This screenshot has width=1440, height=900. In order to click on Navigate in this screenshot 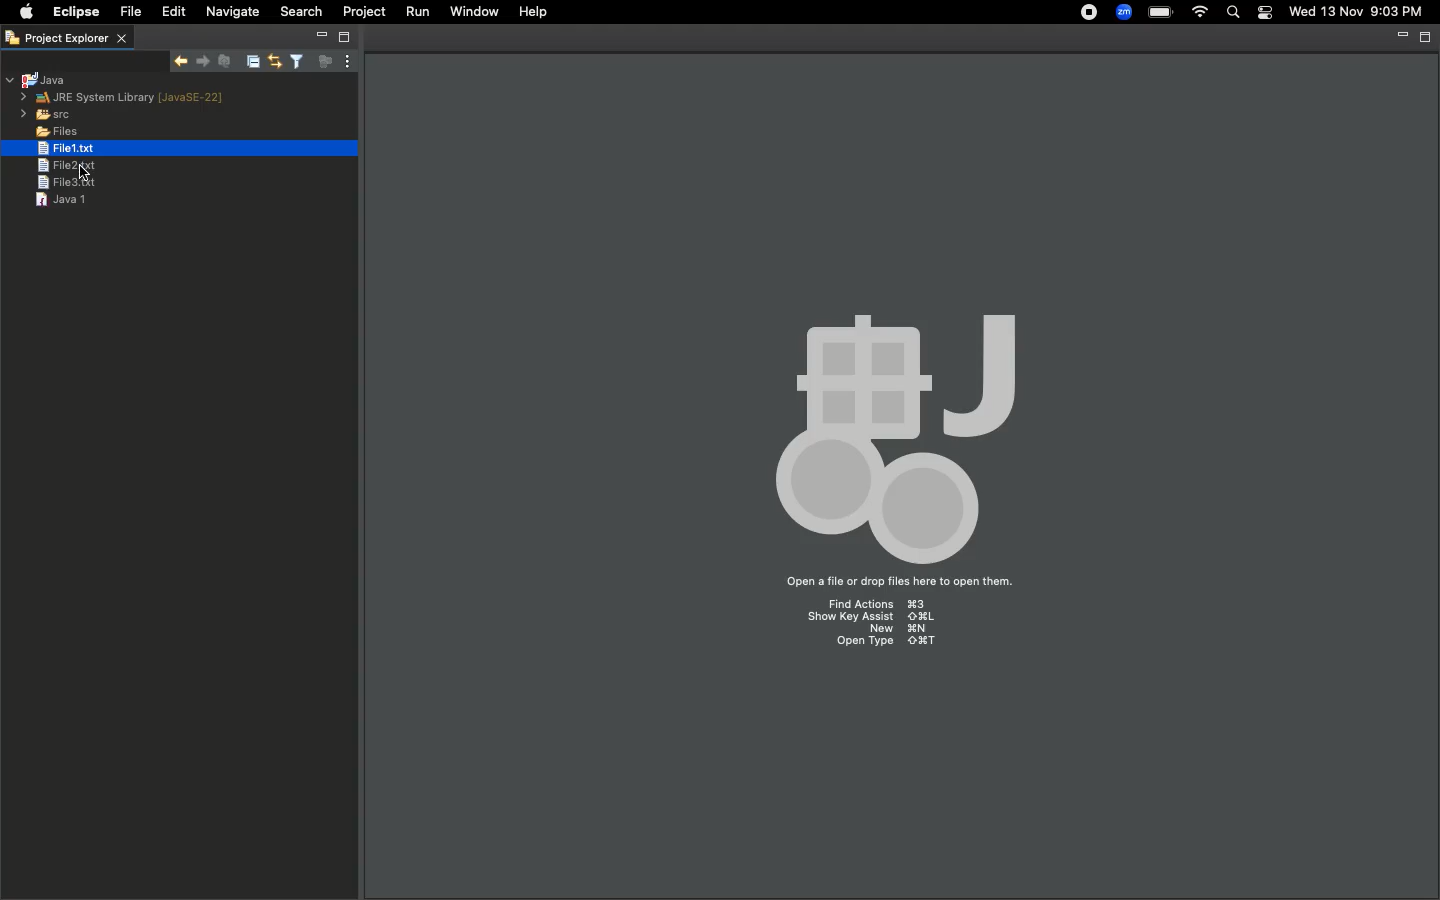, I will do `click(233, 12)`.